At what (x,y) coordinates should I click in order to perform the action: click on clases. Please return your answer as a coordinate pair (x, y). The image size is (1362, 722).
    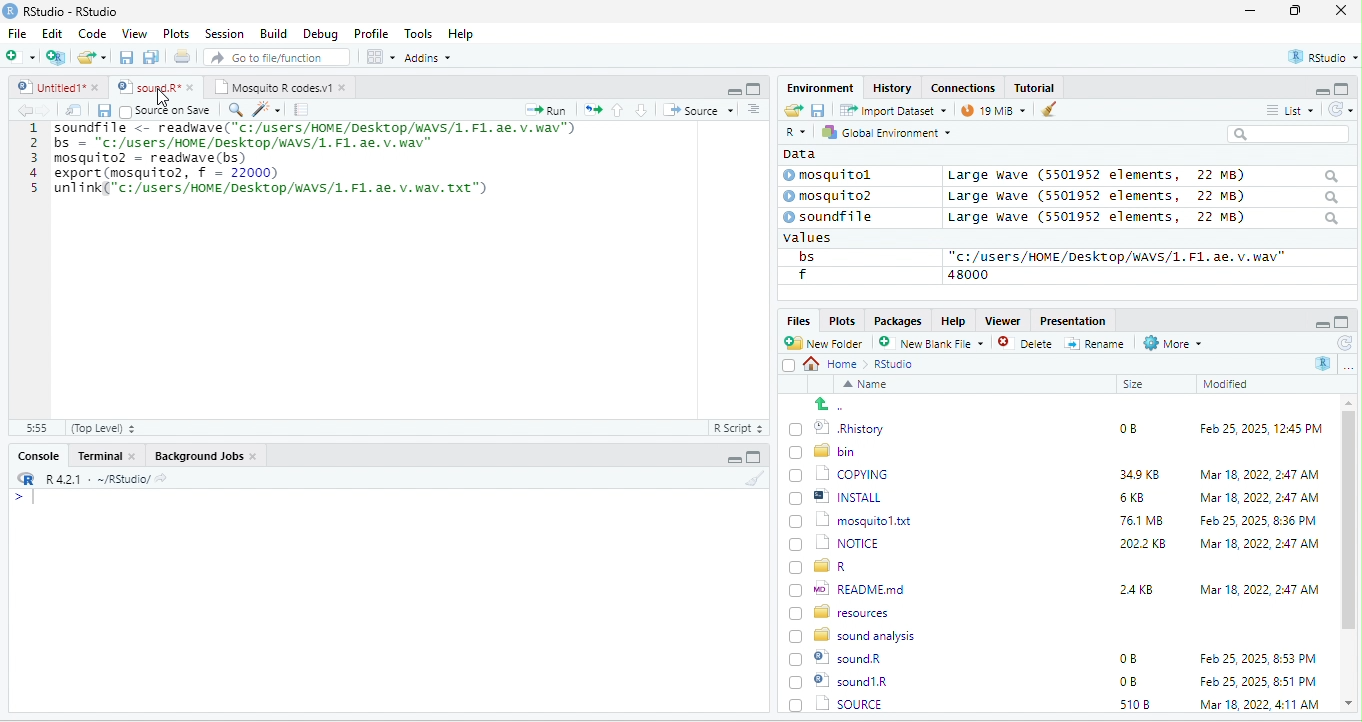
    Looking at the image, I should click on (965, 86).